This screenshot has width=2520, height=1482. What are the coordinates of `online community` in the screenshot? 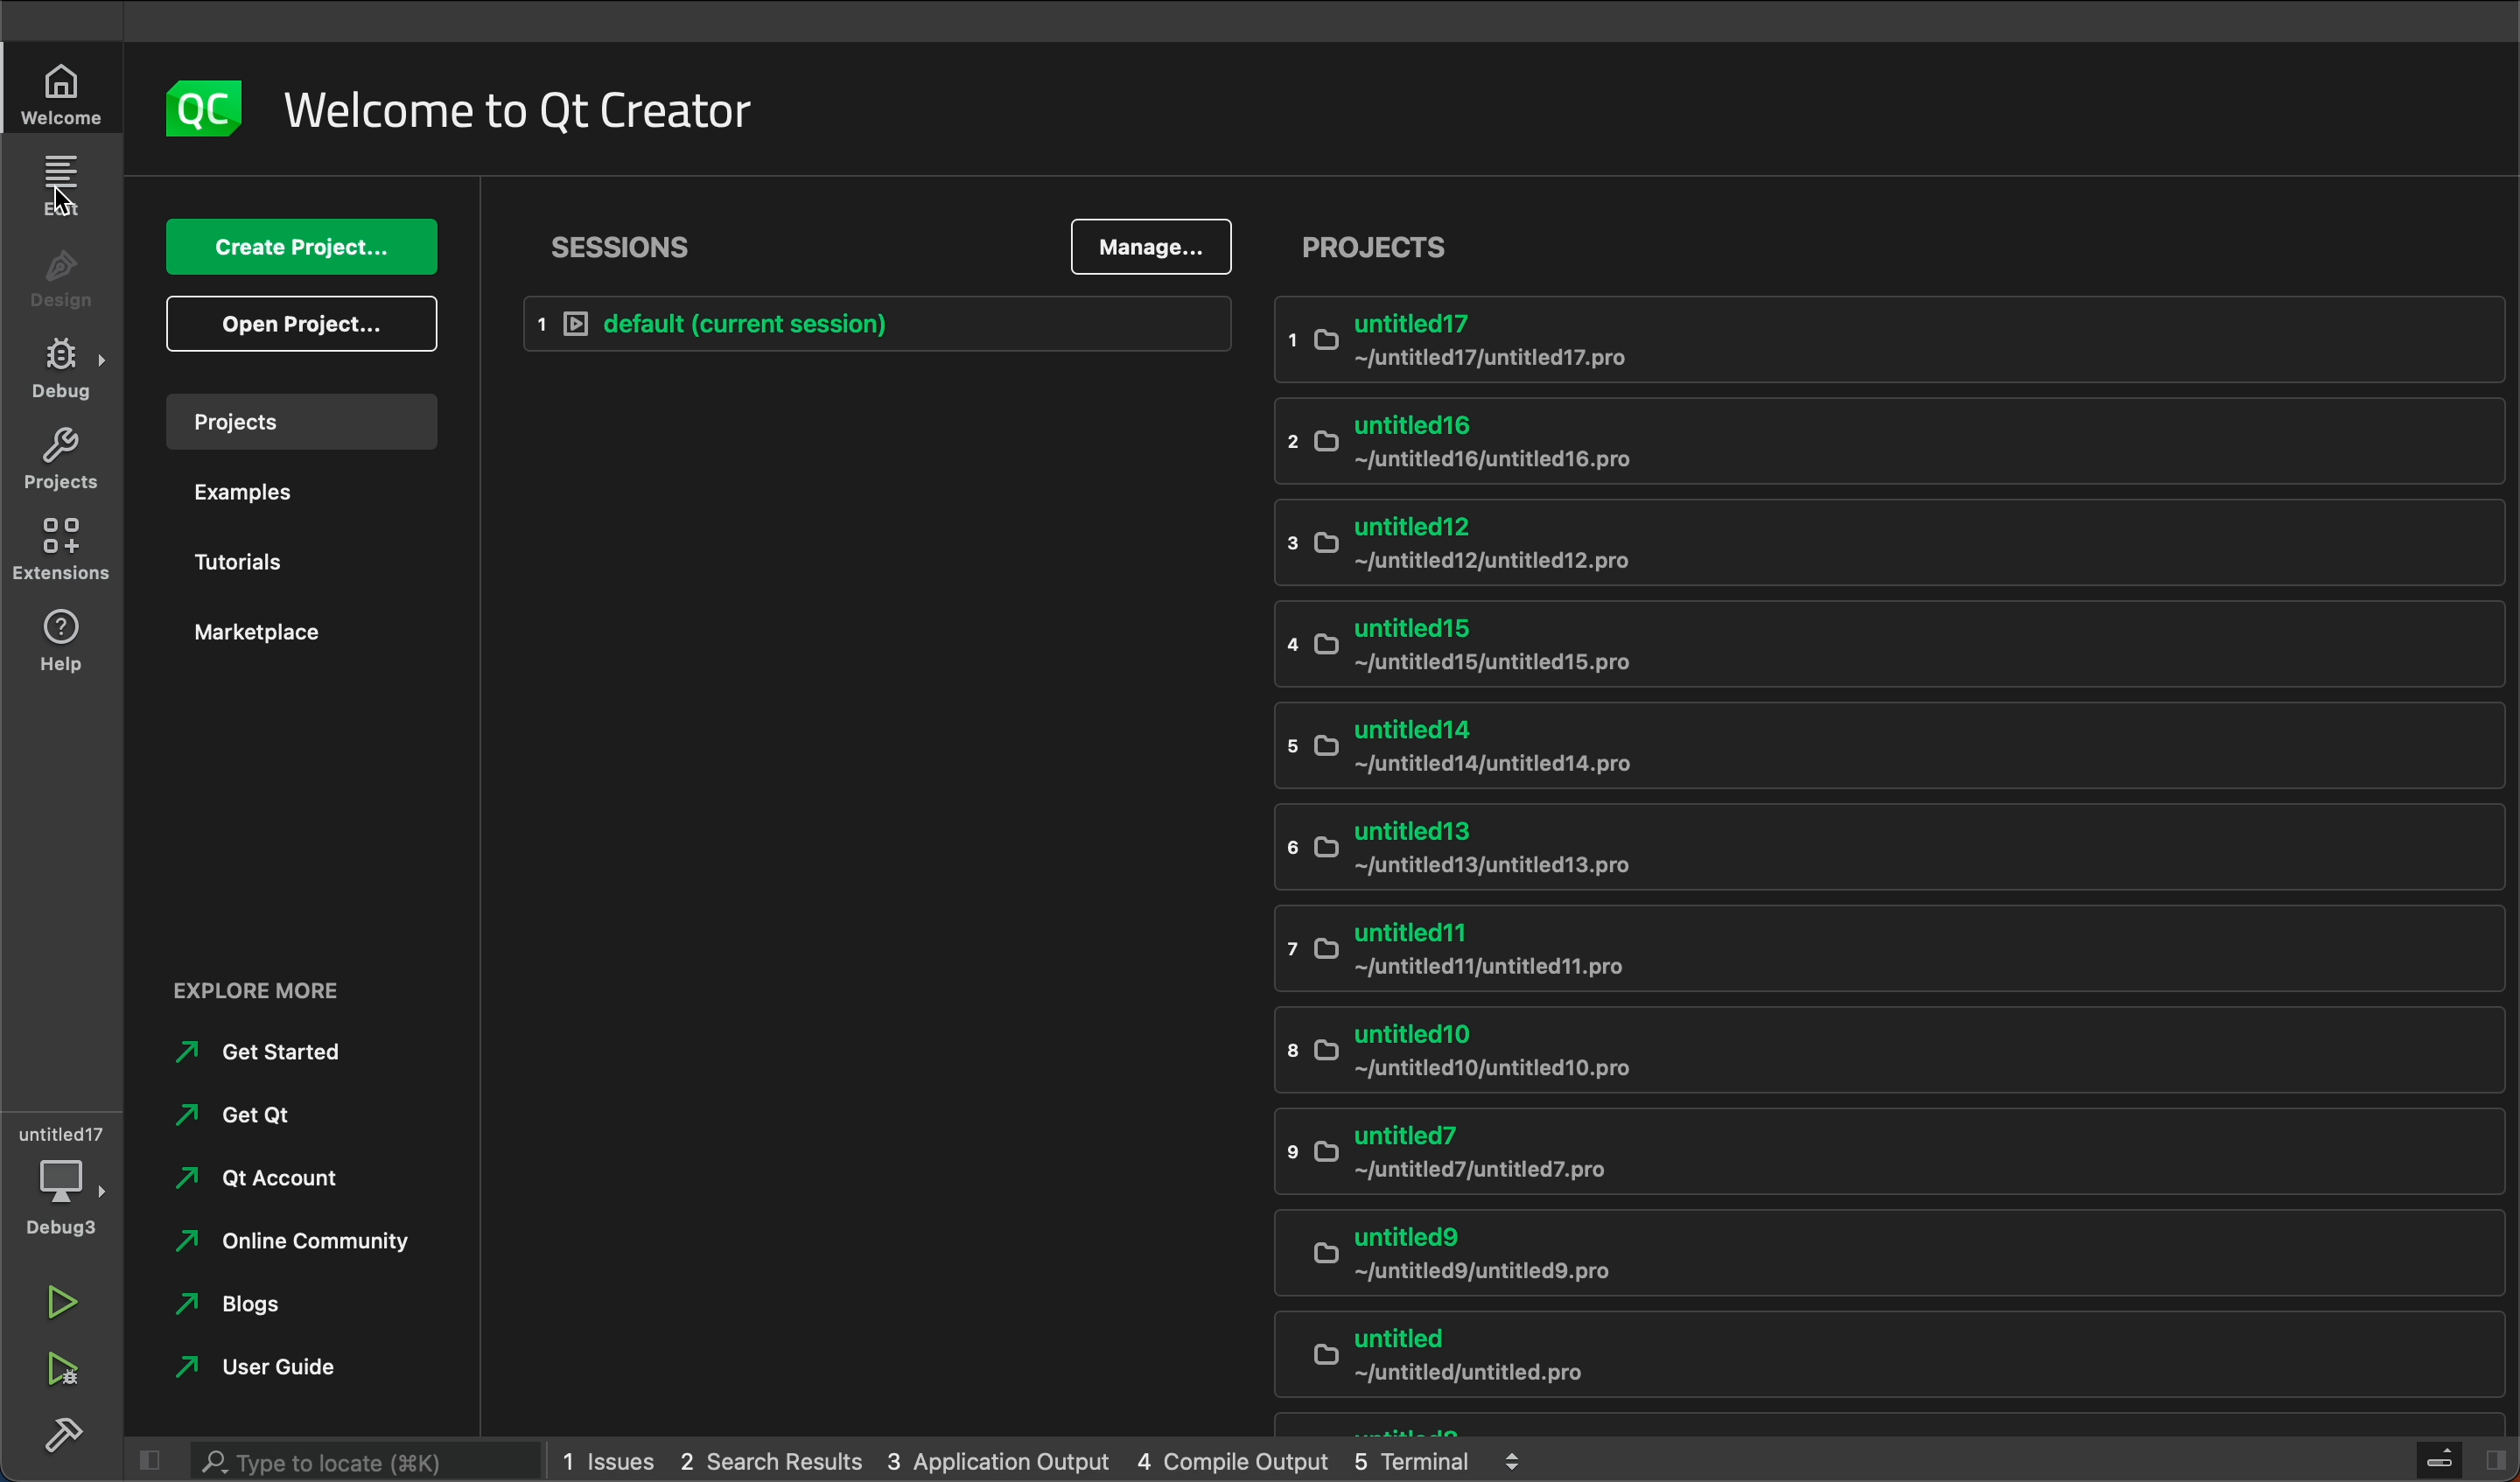 It's located at (314, 1236).